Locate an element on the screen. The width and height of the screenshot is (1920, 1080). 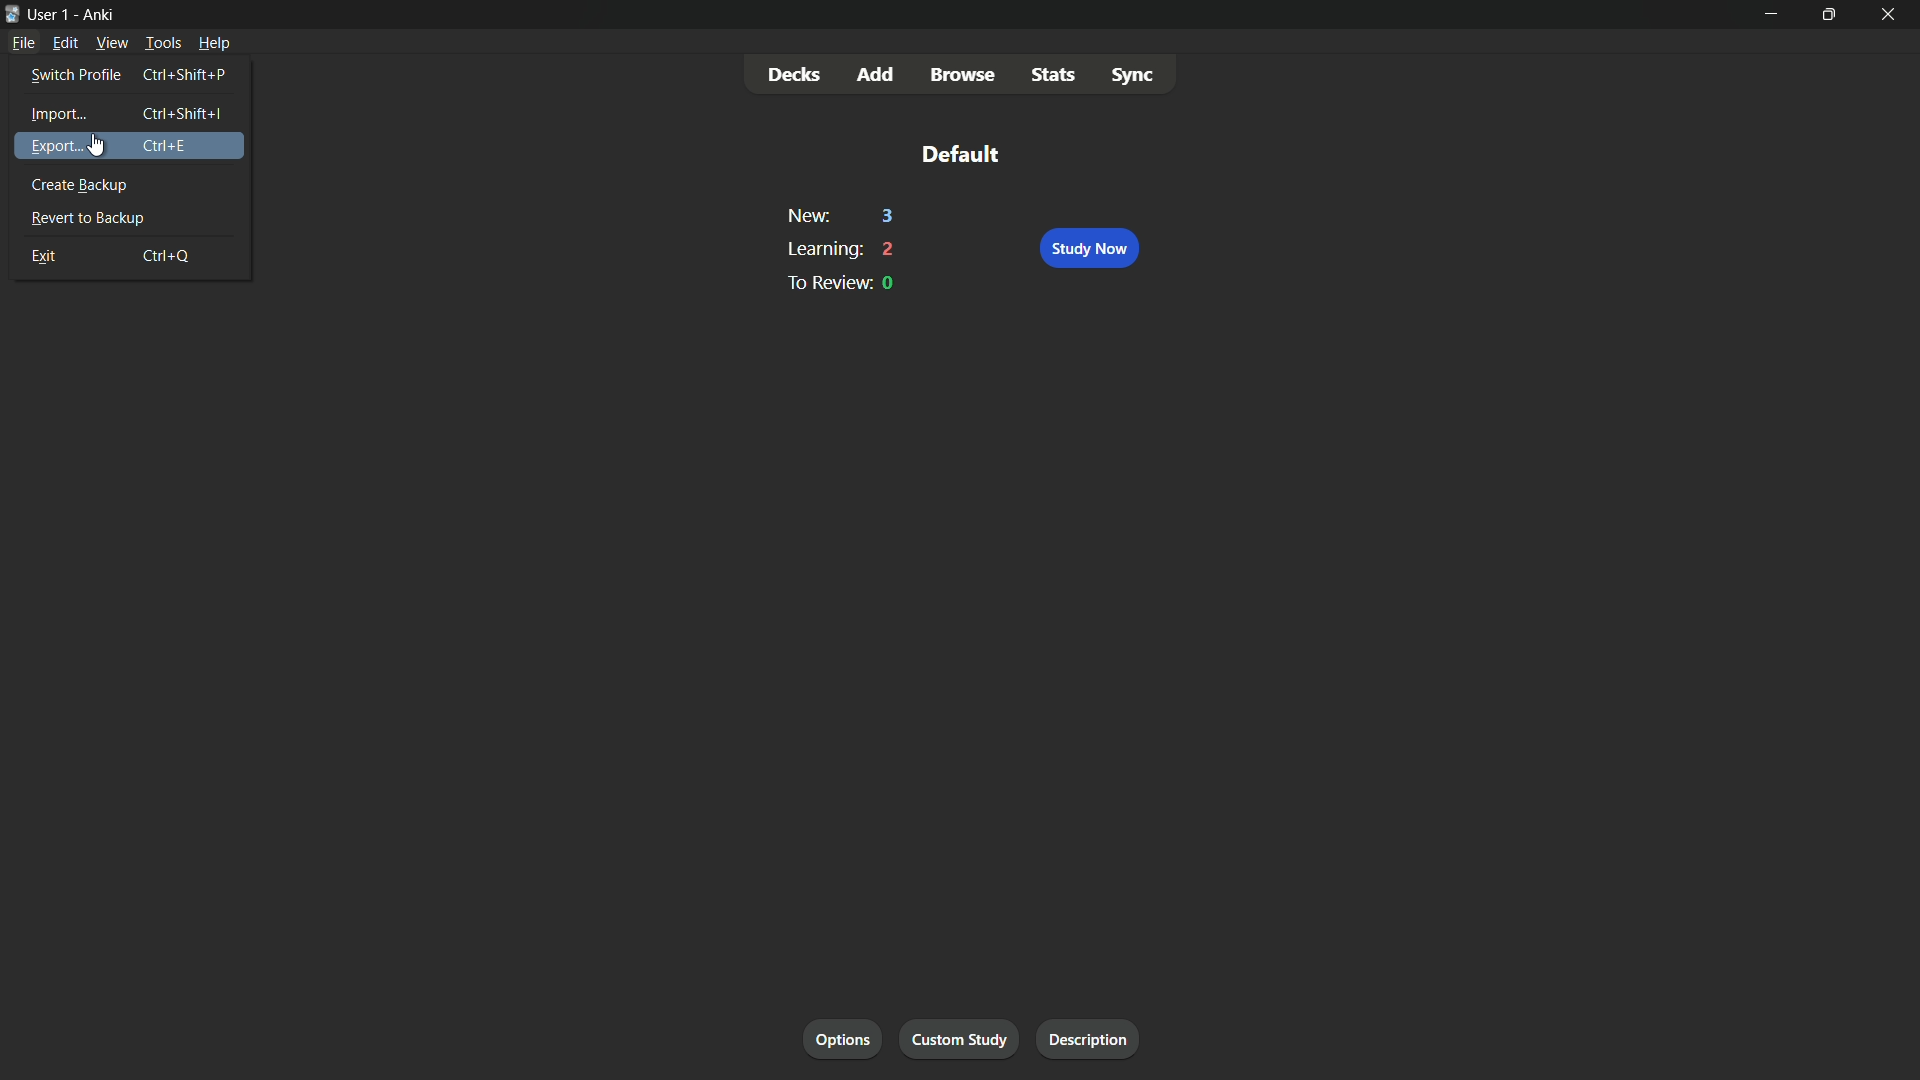
exit is located at coordinates (41, 256).